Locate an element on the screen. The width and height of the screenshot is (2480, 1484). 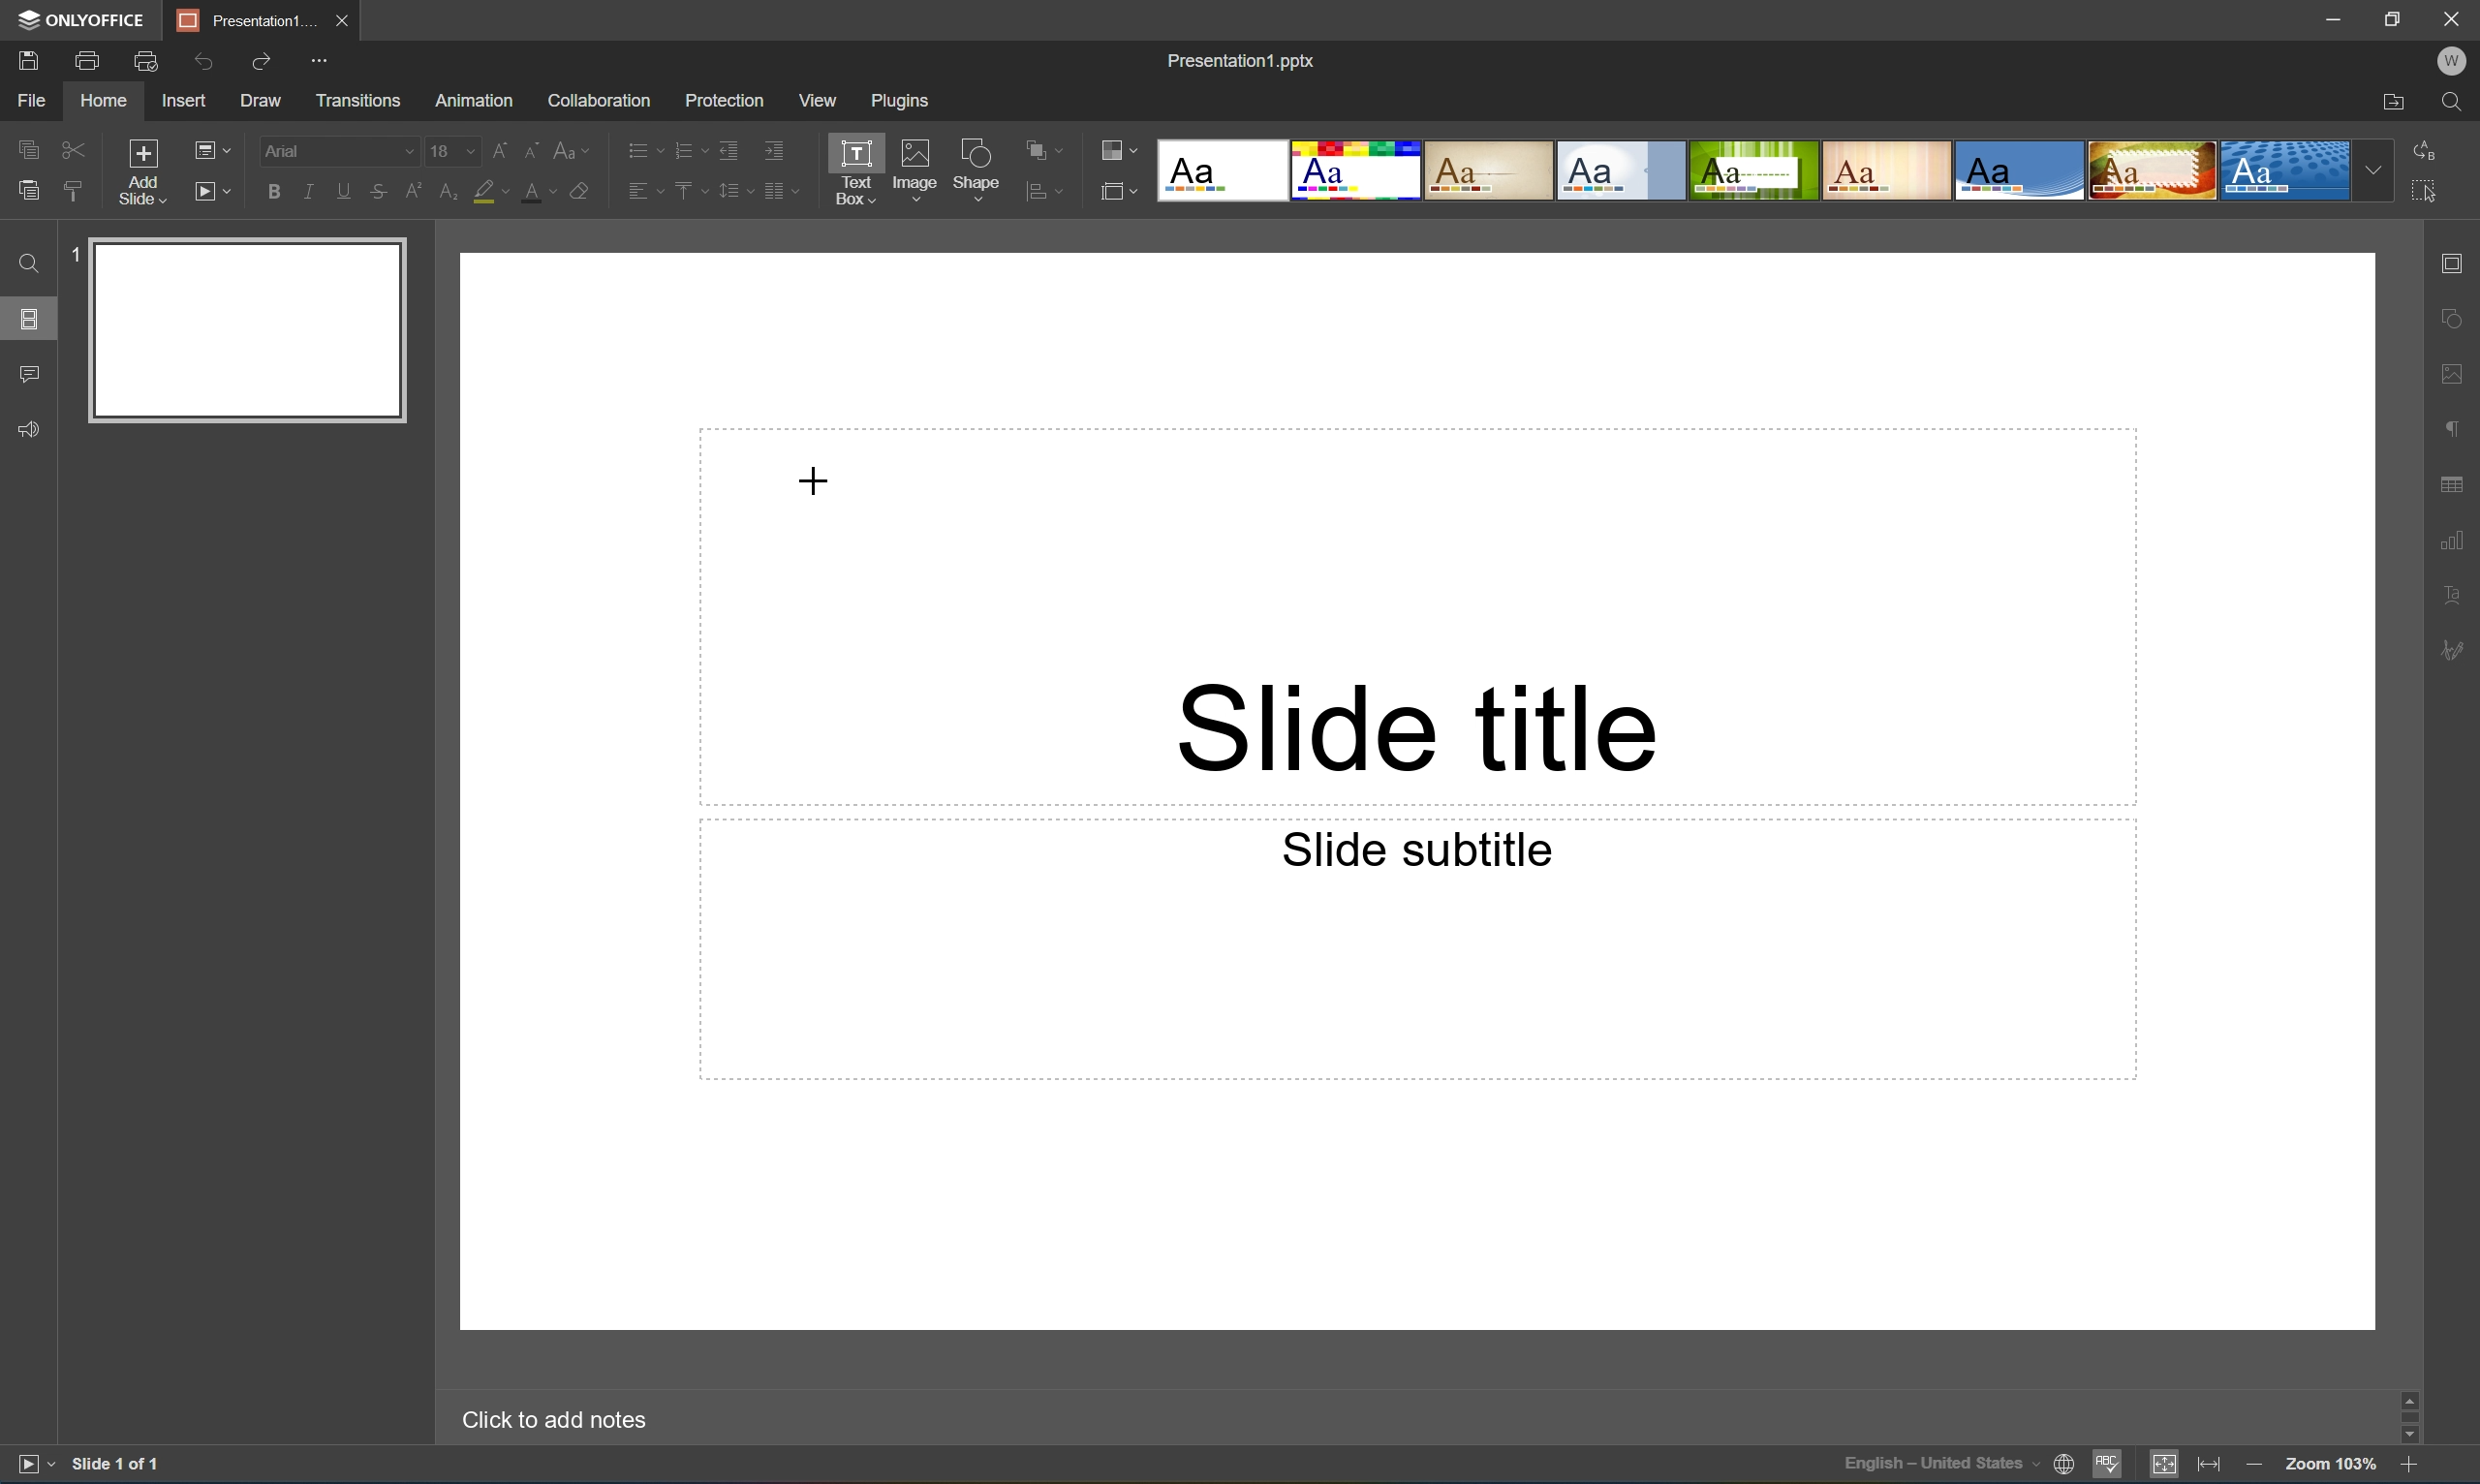
Highlight is located at coordinates (492, 193).